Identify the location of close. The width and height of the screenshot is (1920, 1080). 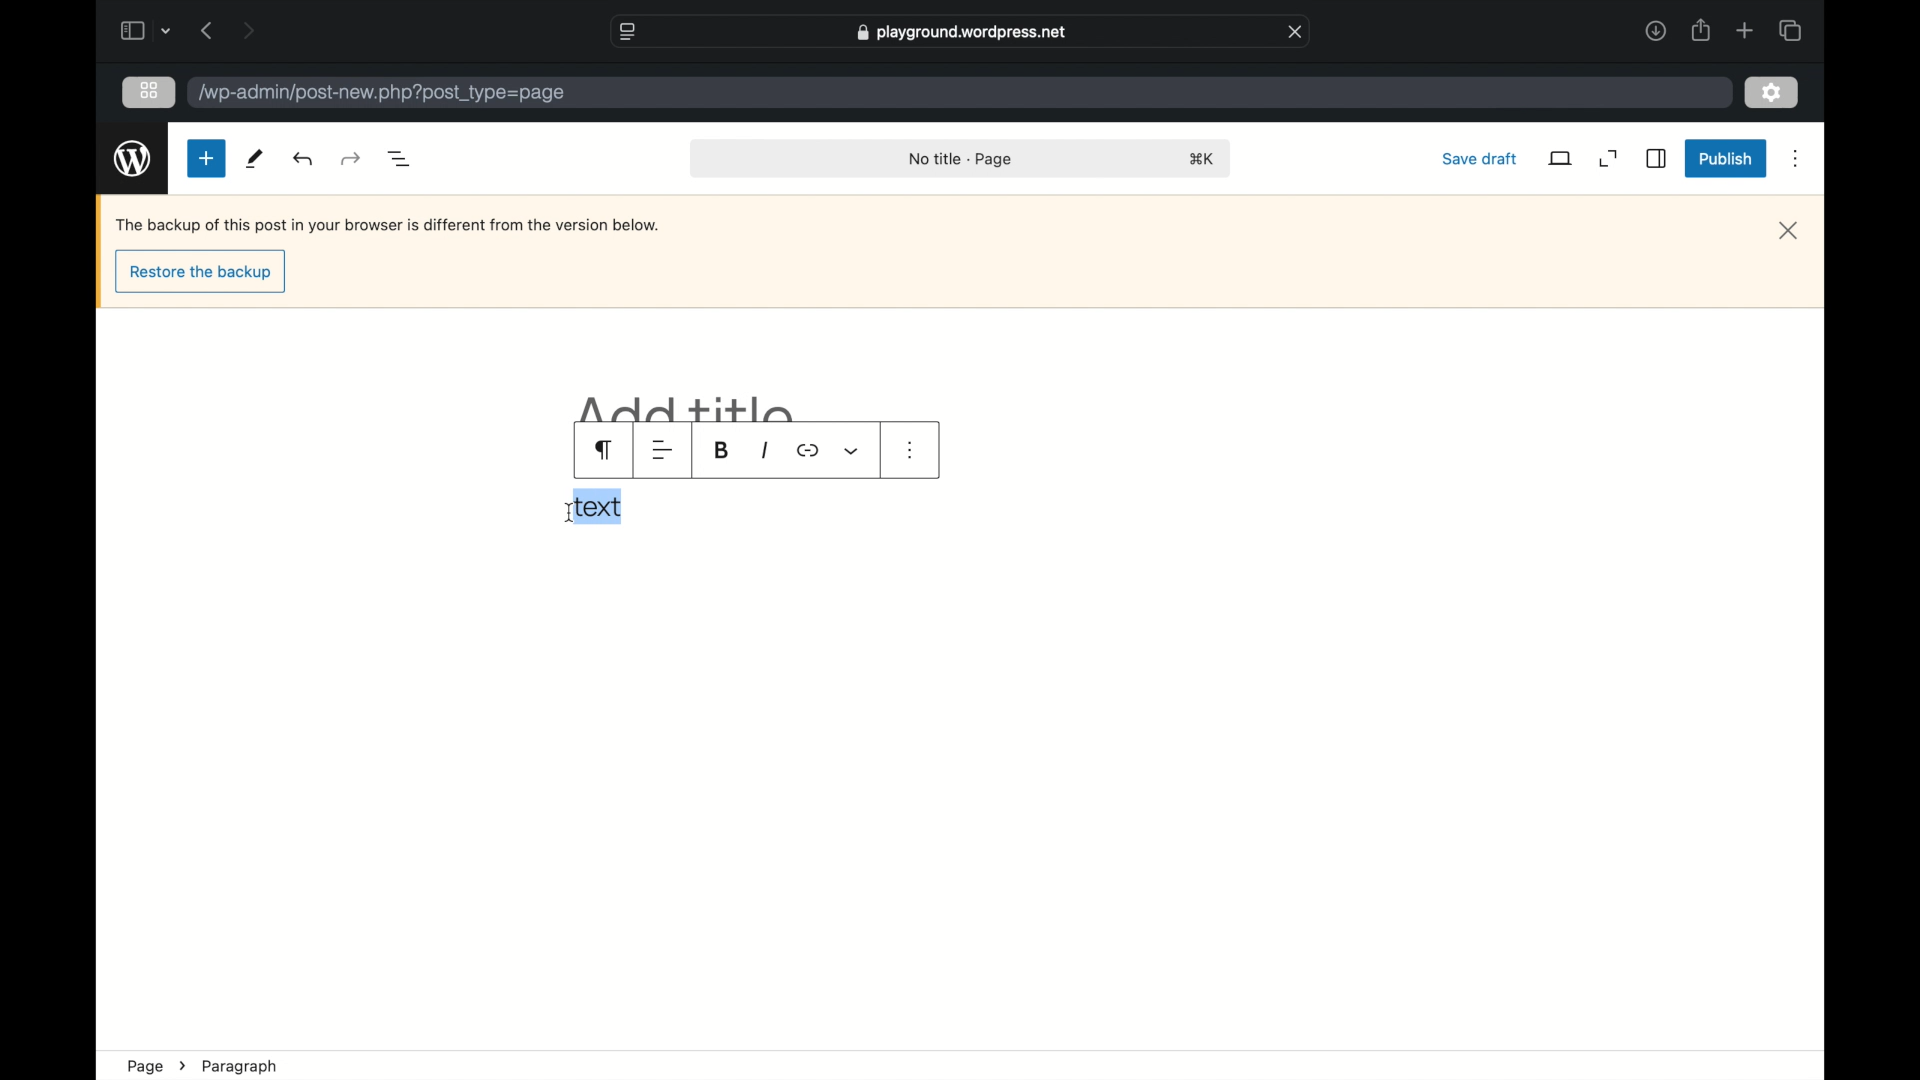
(1789, 231).